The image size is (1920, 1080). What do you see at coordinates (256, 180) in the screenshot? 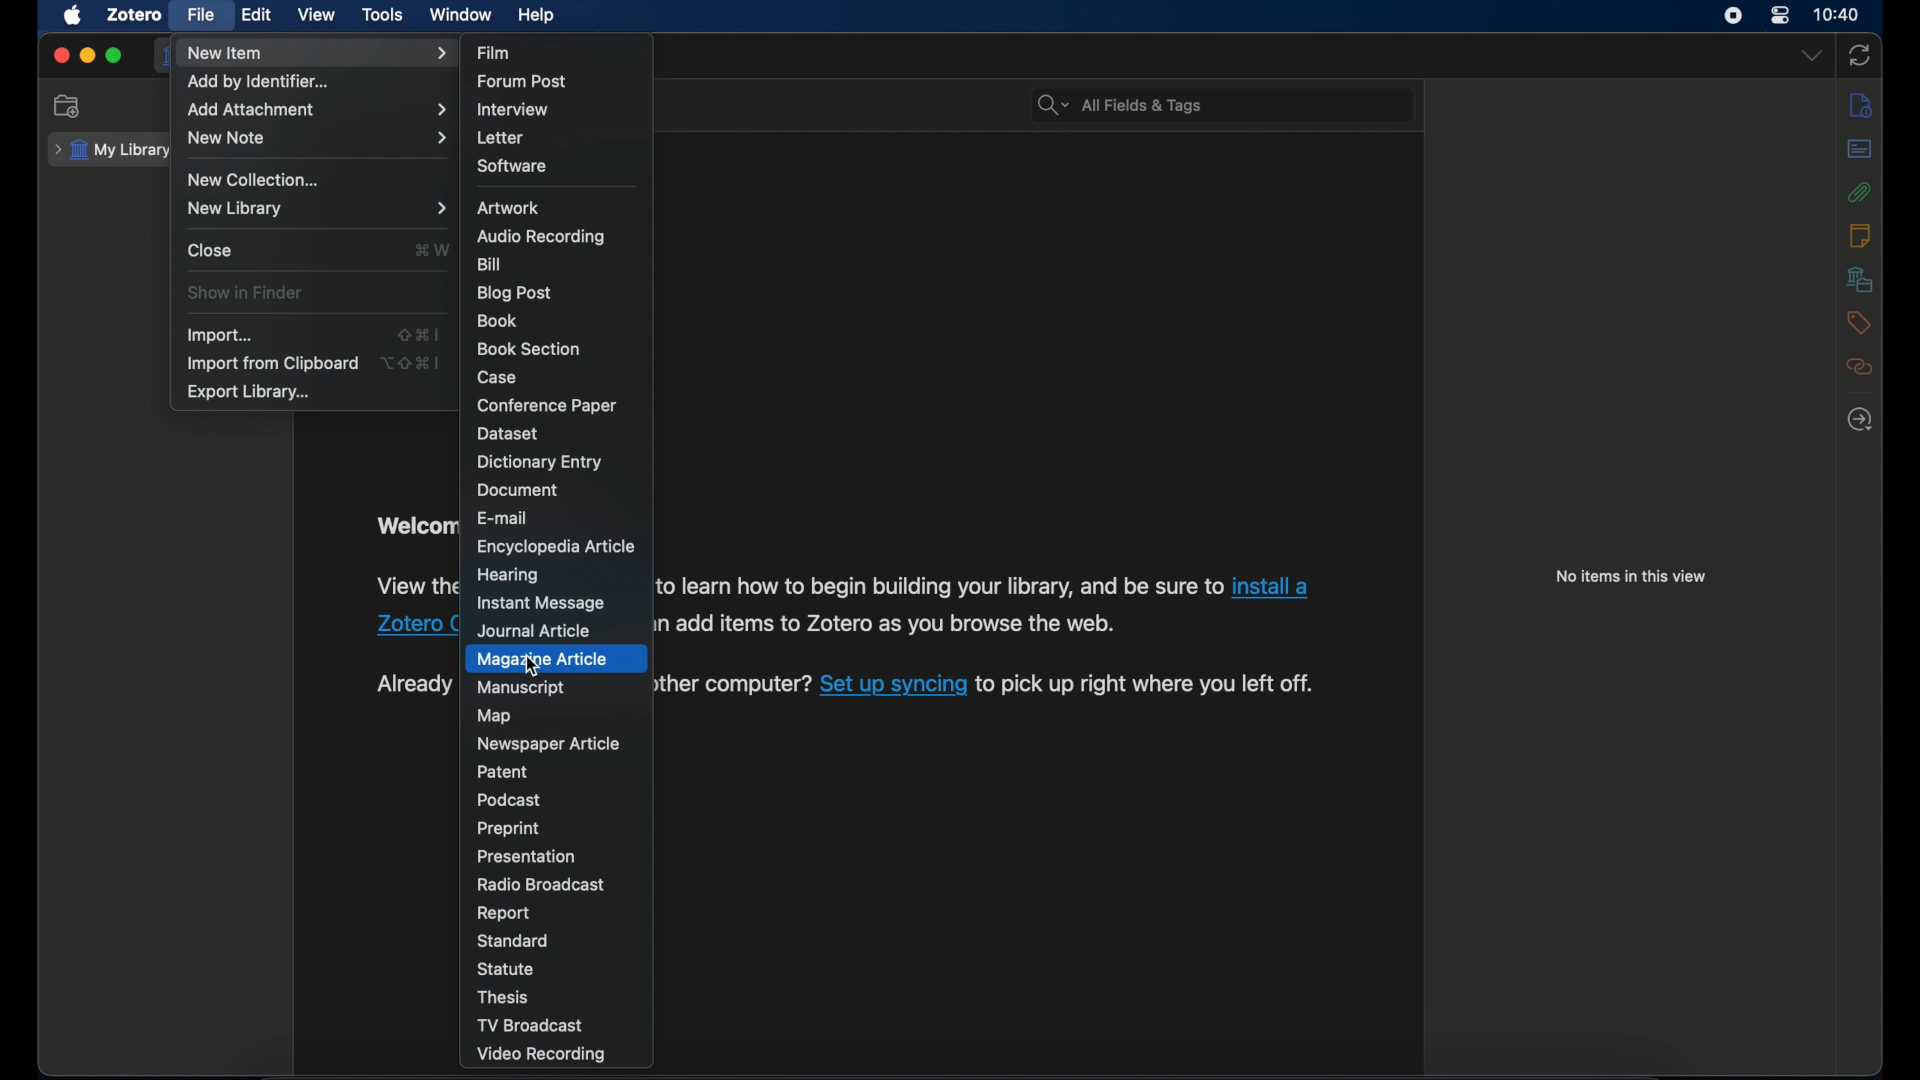
I see `new collection` at bounding box center [256, 180].